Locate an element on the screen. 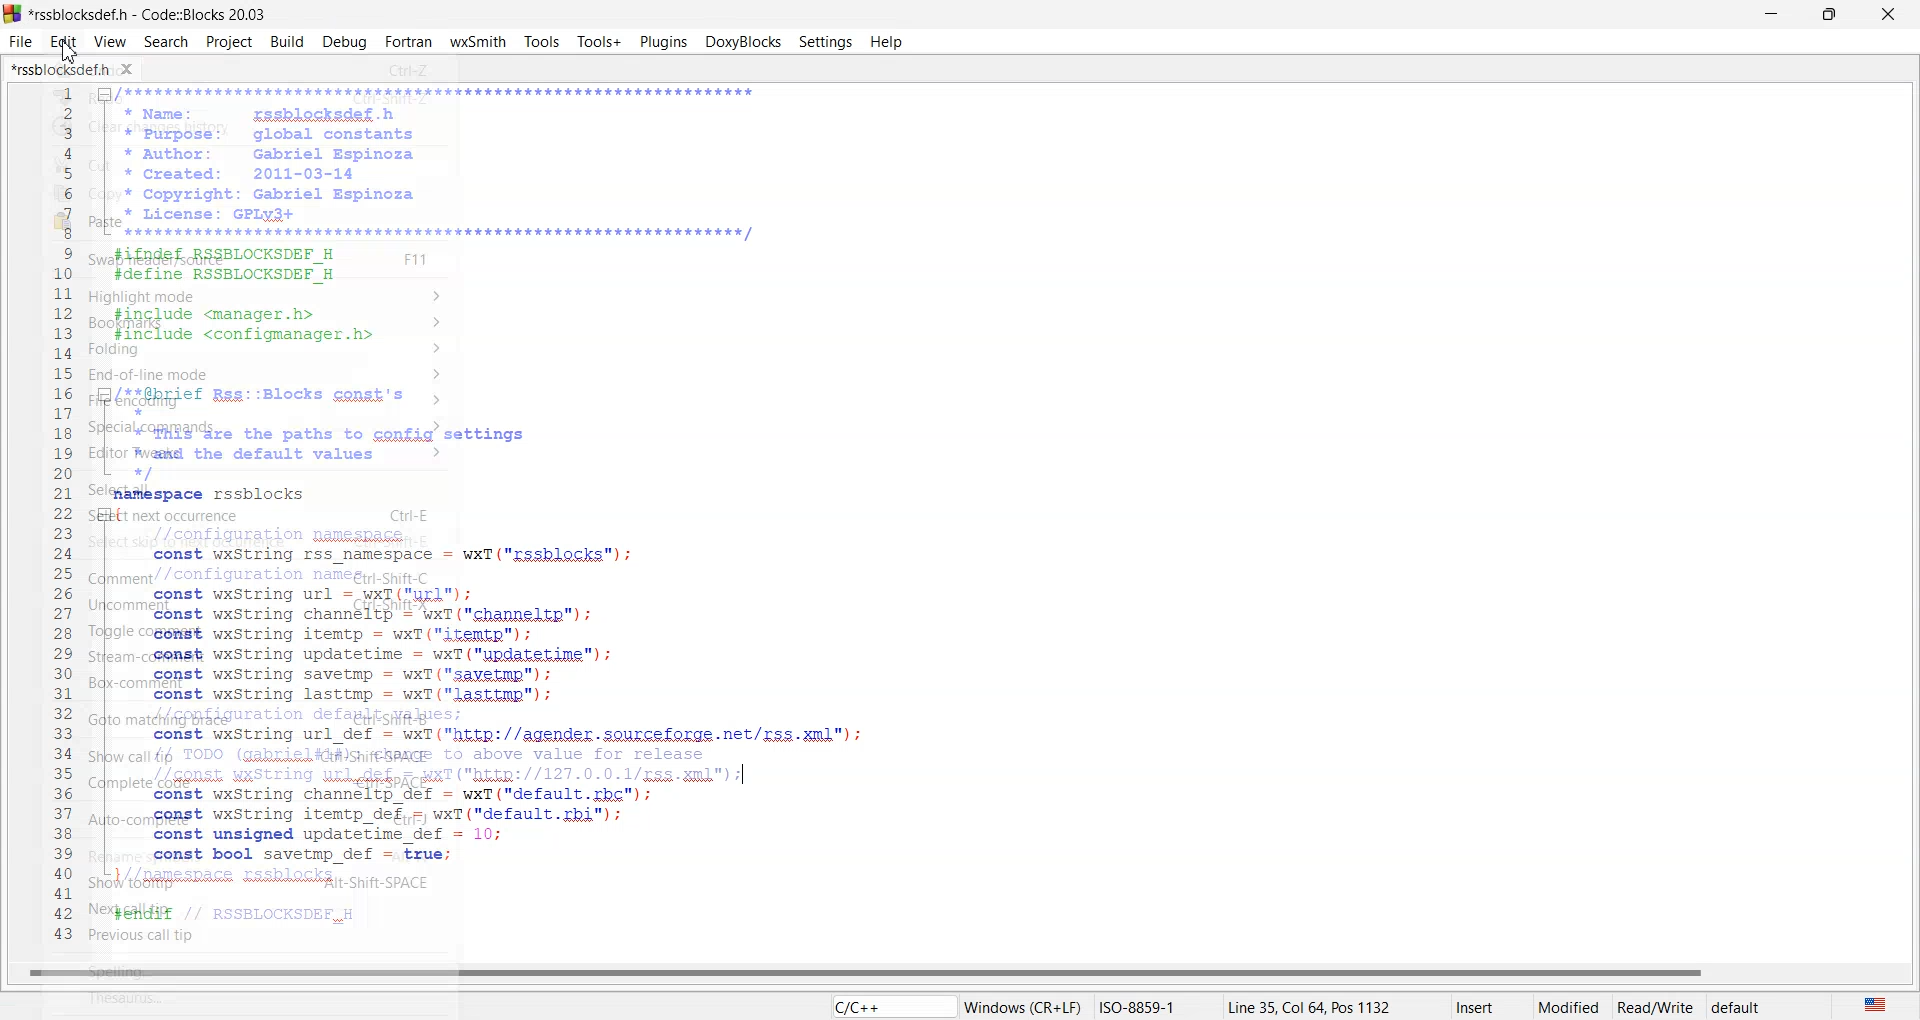 The width and height of the screenshot is (1920, 1020). Search is located at coordinates (166, 43).